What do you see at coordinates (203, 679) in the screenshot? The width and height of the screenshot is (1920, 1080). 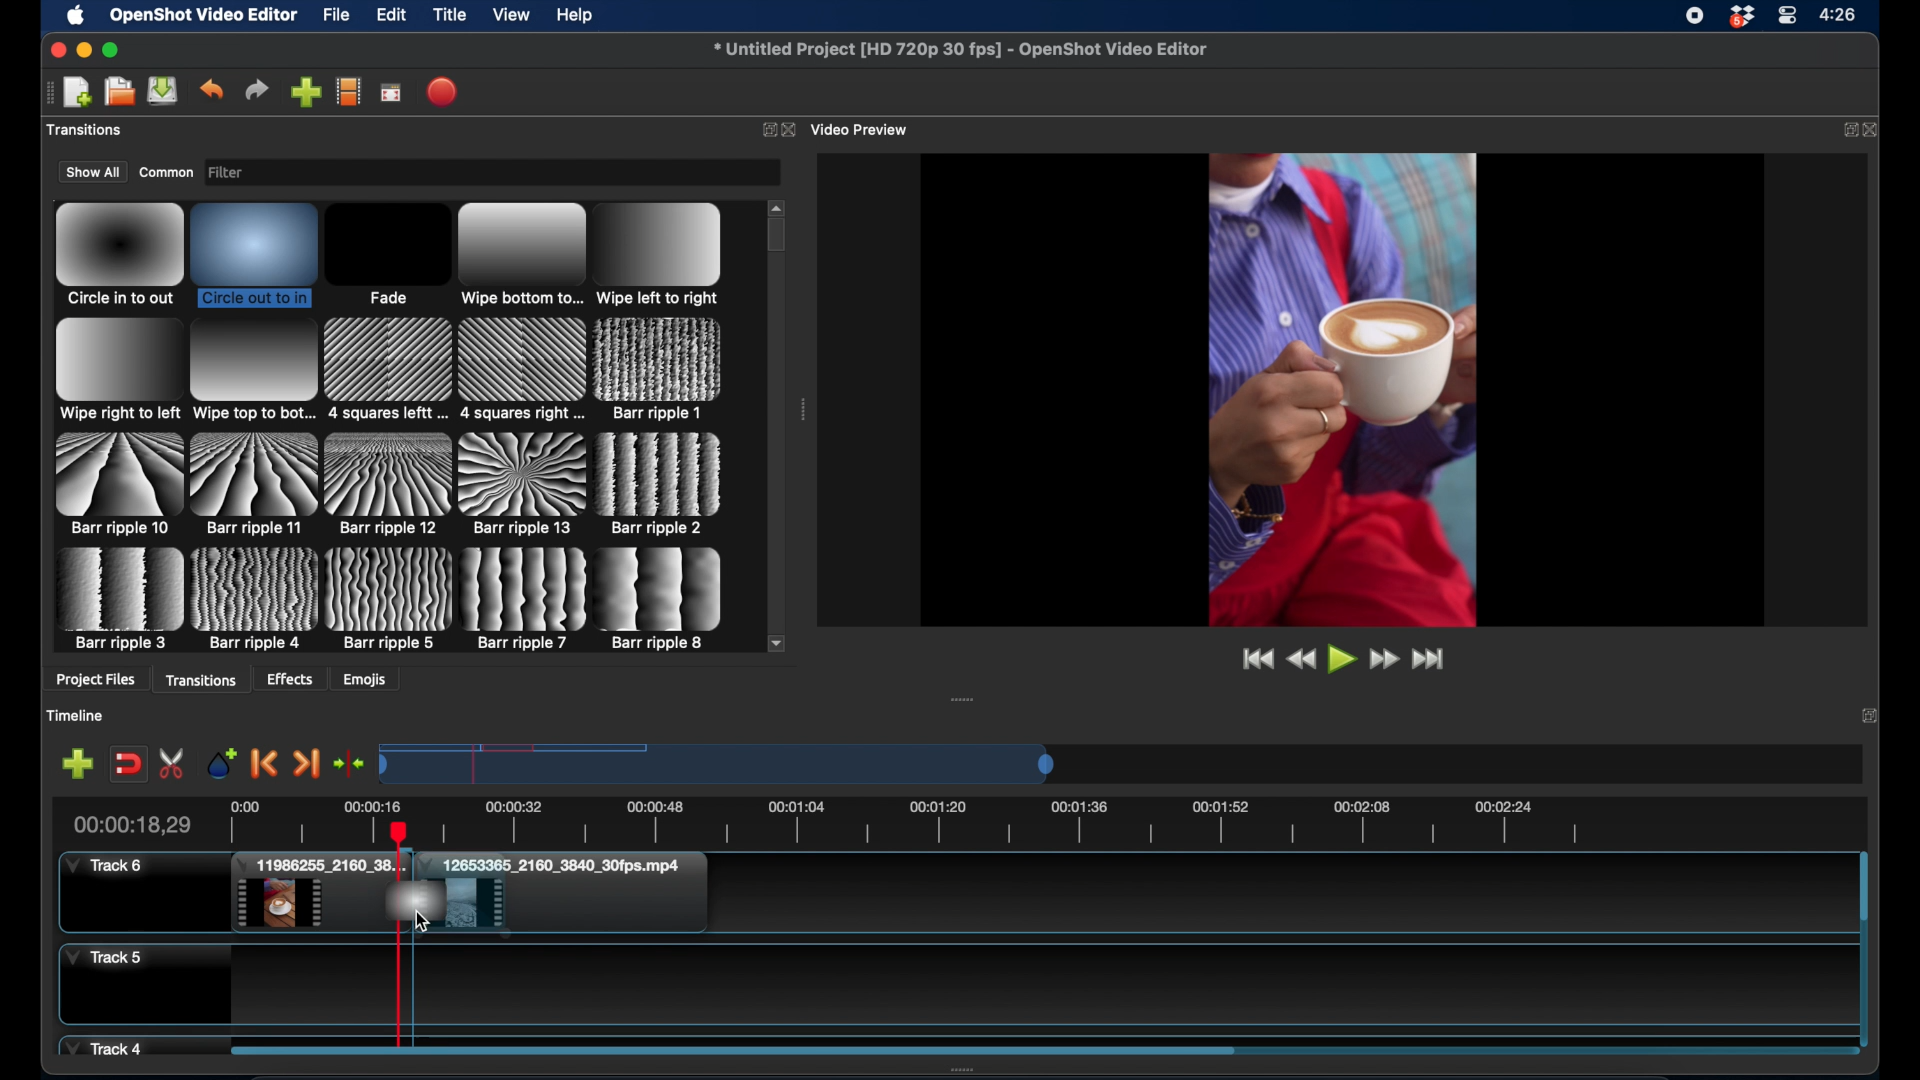 I see `transitions` at bounding box center [203, 679].